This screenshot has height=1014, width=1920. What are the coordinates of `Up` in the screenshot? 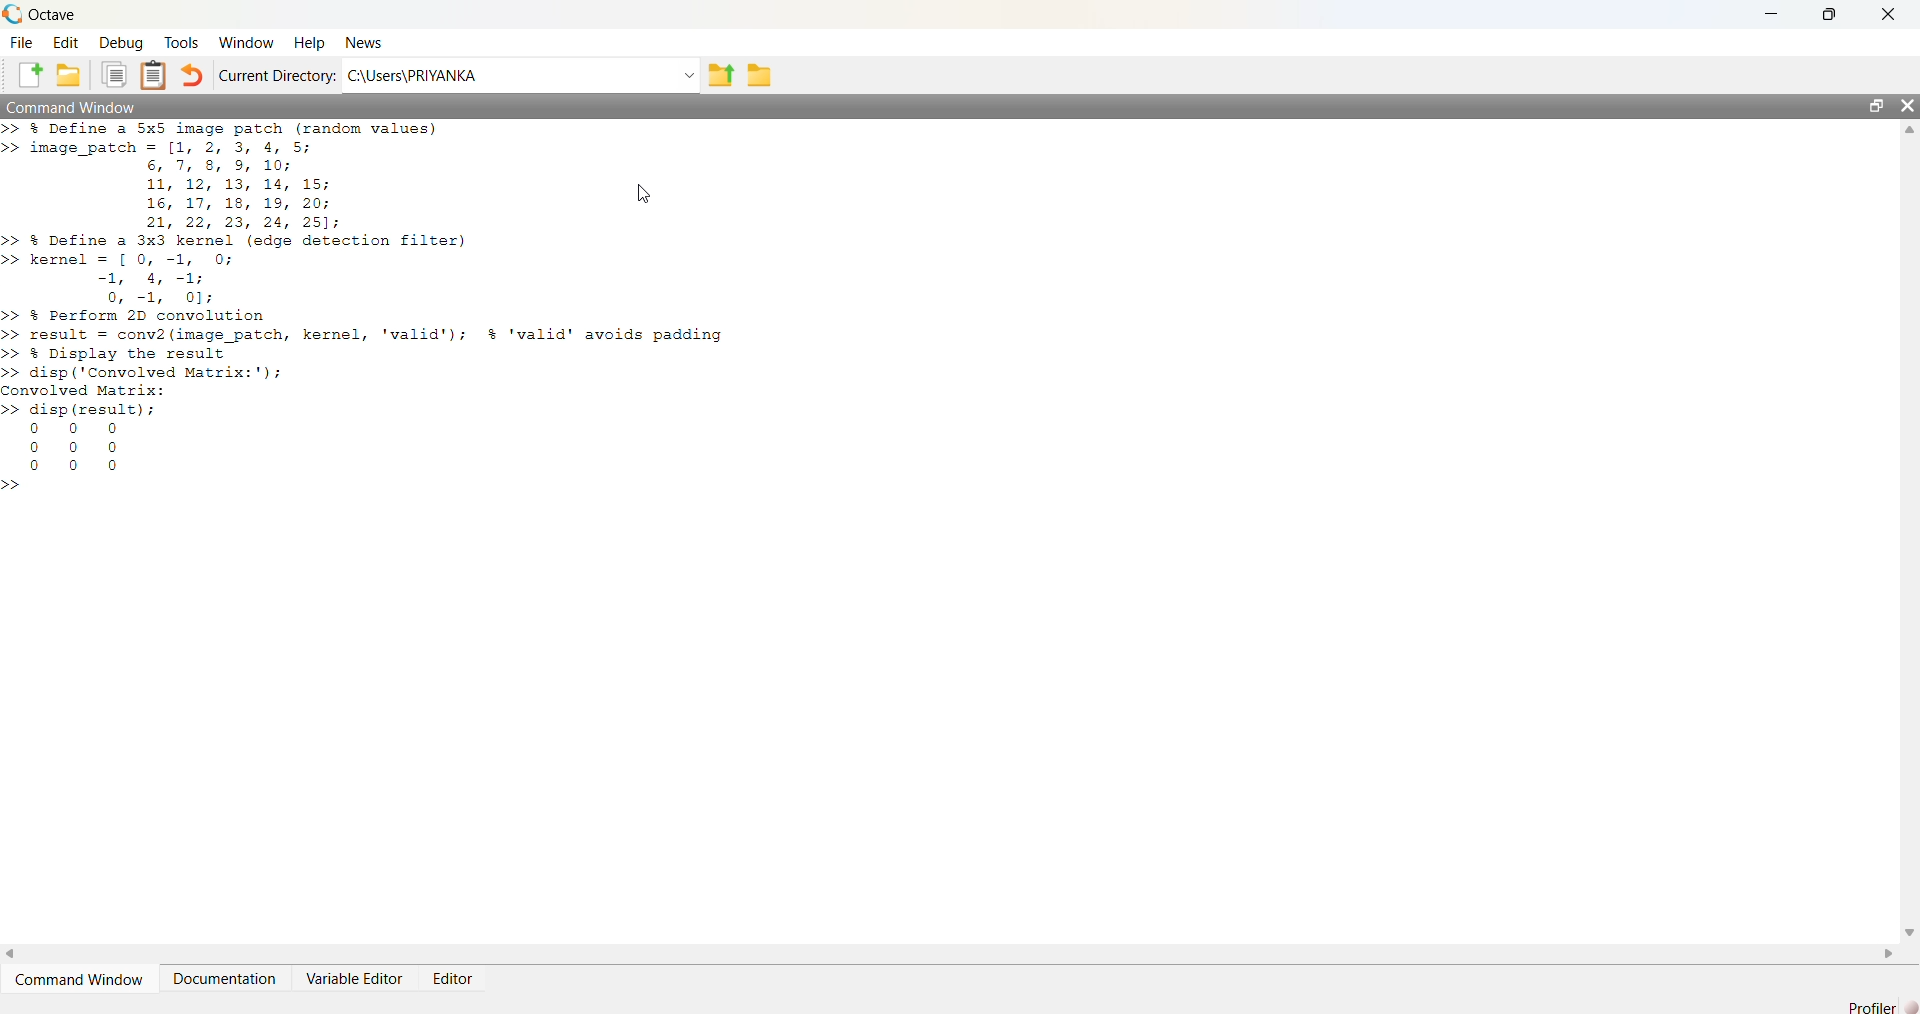 It's located at (1908, 133).